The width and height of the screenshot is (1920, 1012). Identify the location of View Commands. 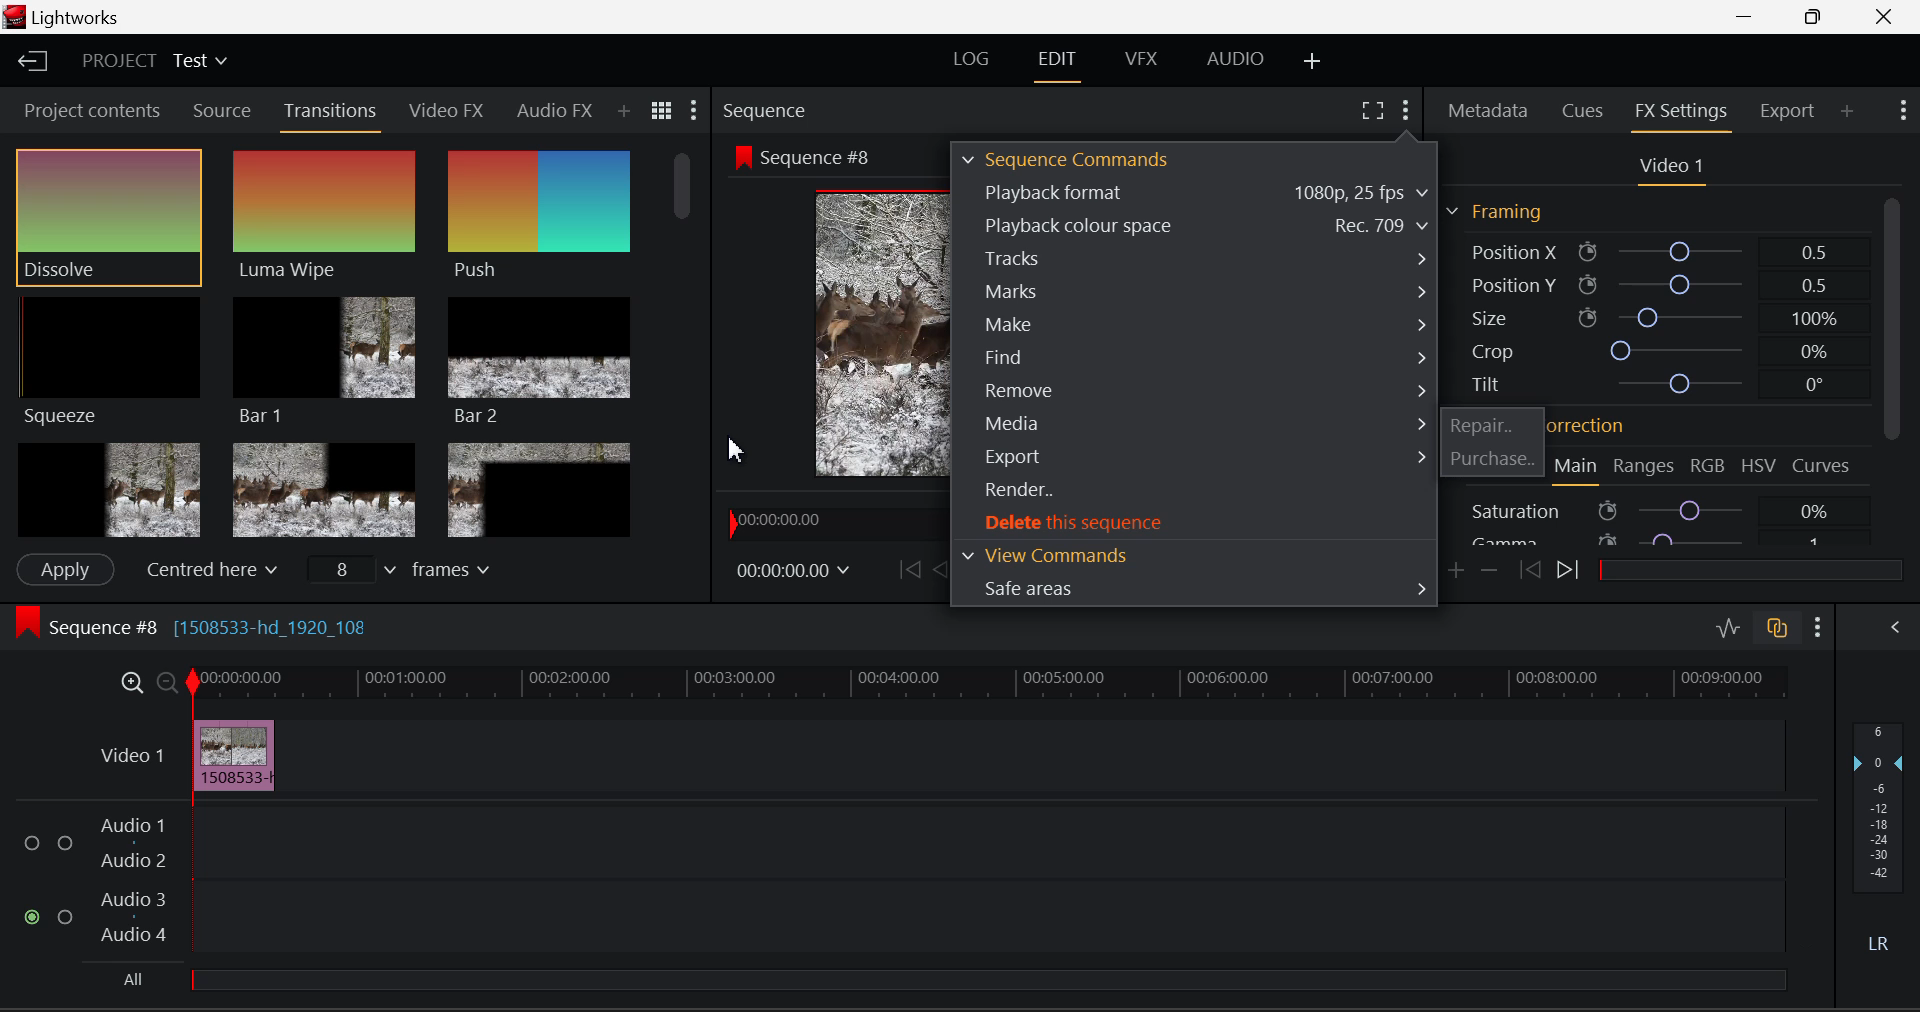
(1193, 554).